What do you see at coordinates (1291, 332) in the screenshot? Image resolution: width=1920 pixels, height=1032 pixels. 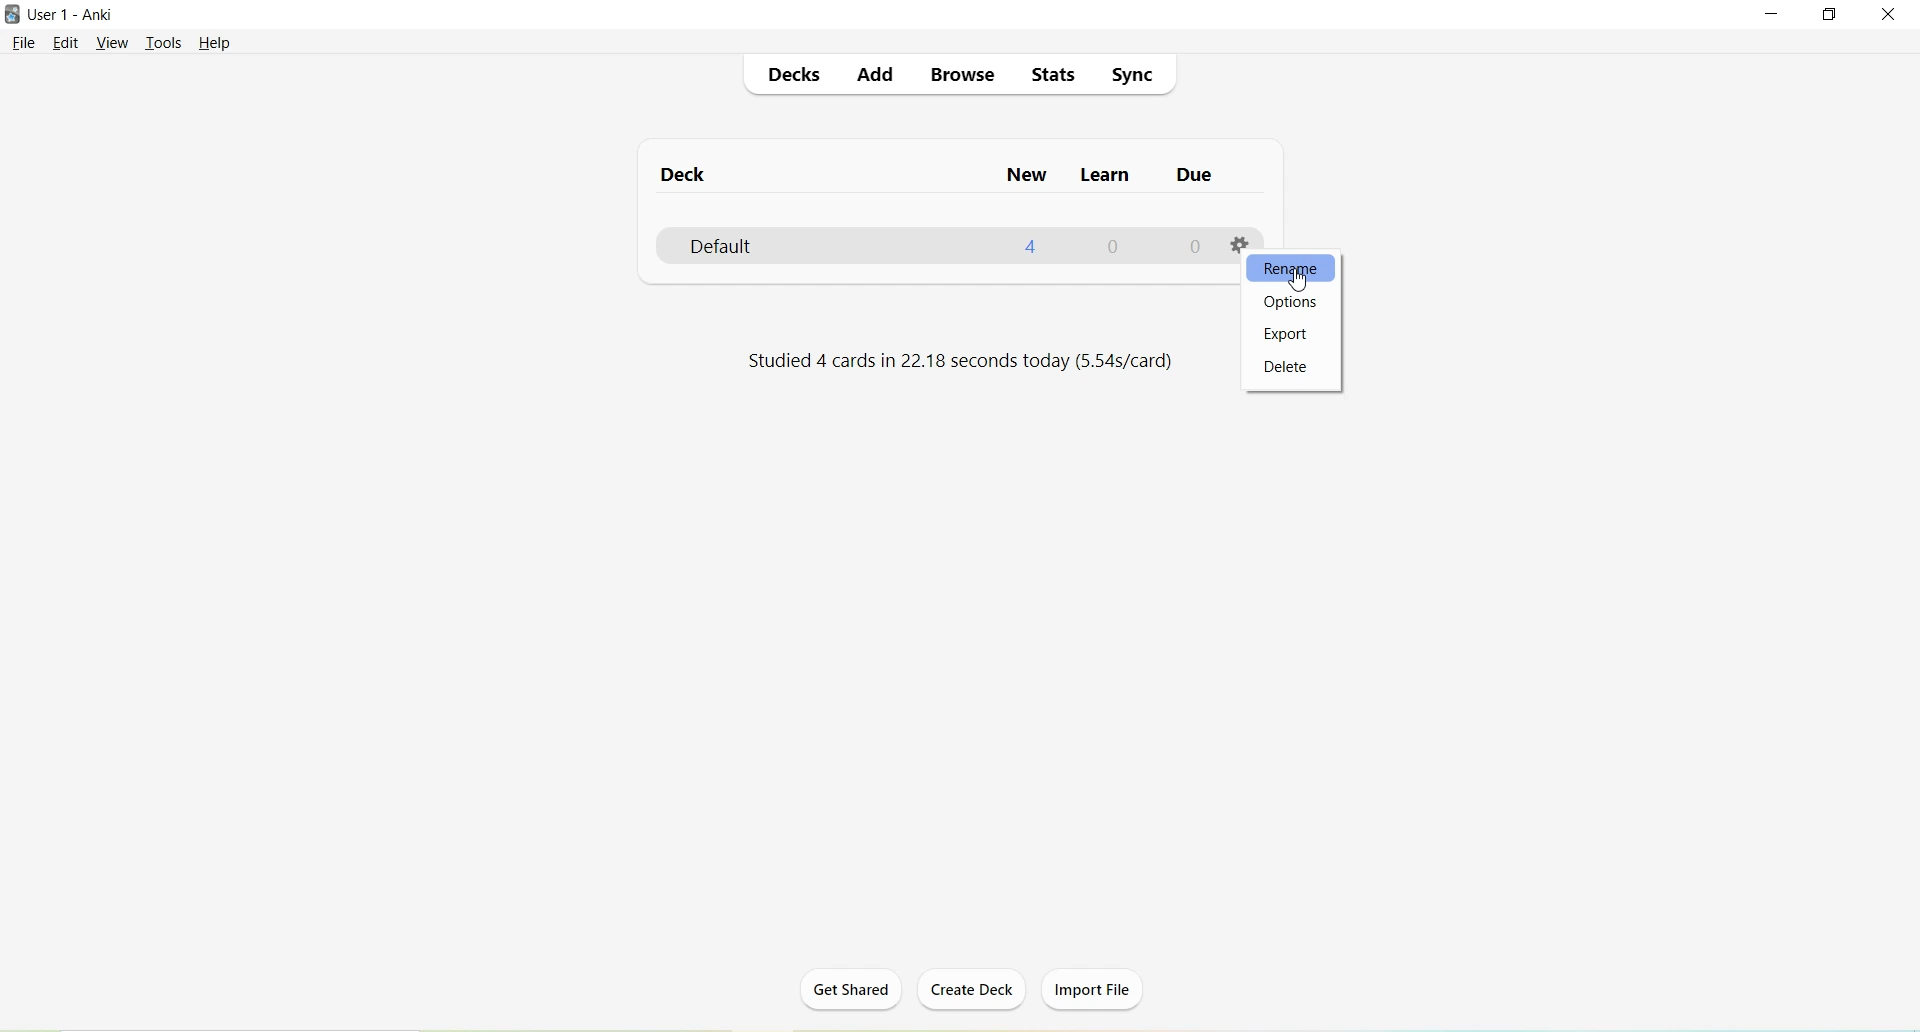 I see `Export` at bounding box center [1291, 332].